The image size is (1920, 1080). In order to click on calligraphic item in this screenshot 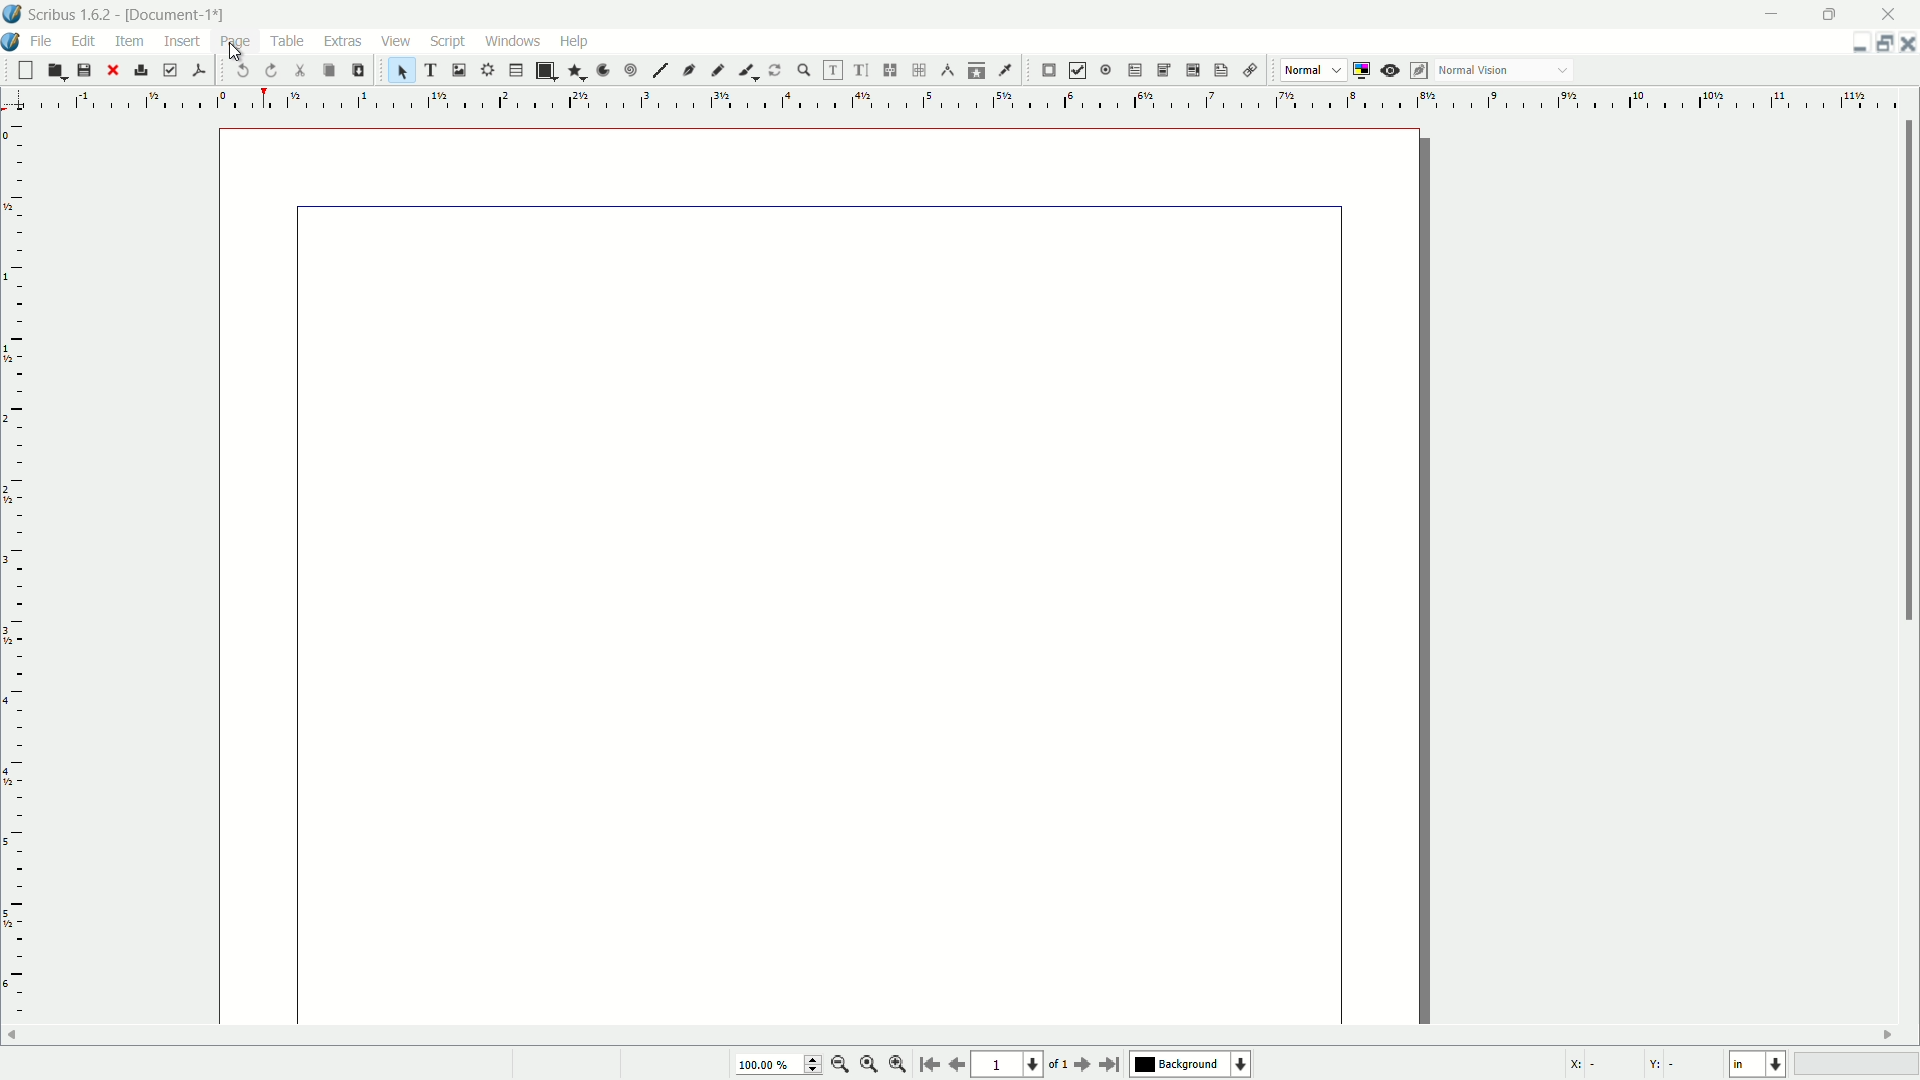, I will do `click(745, 70)`.